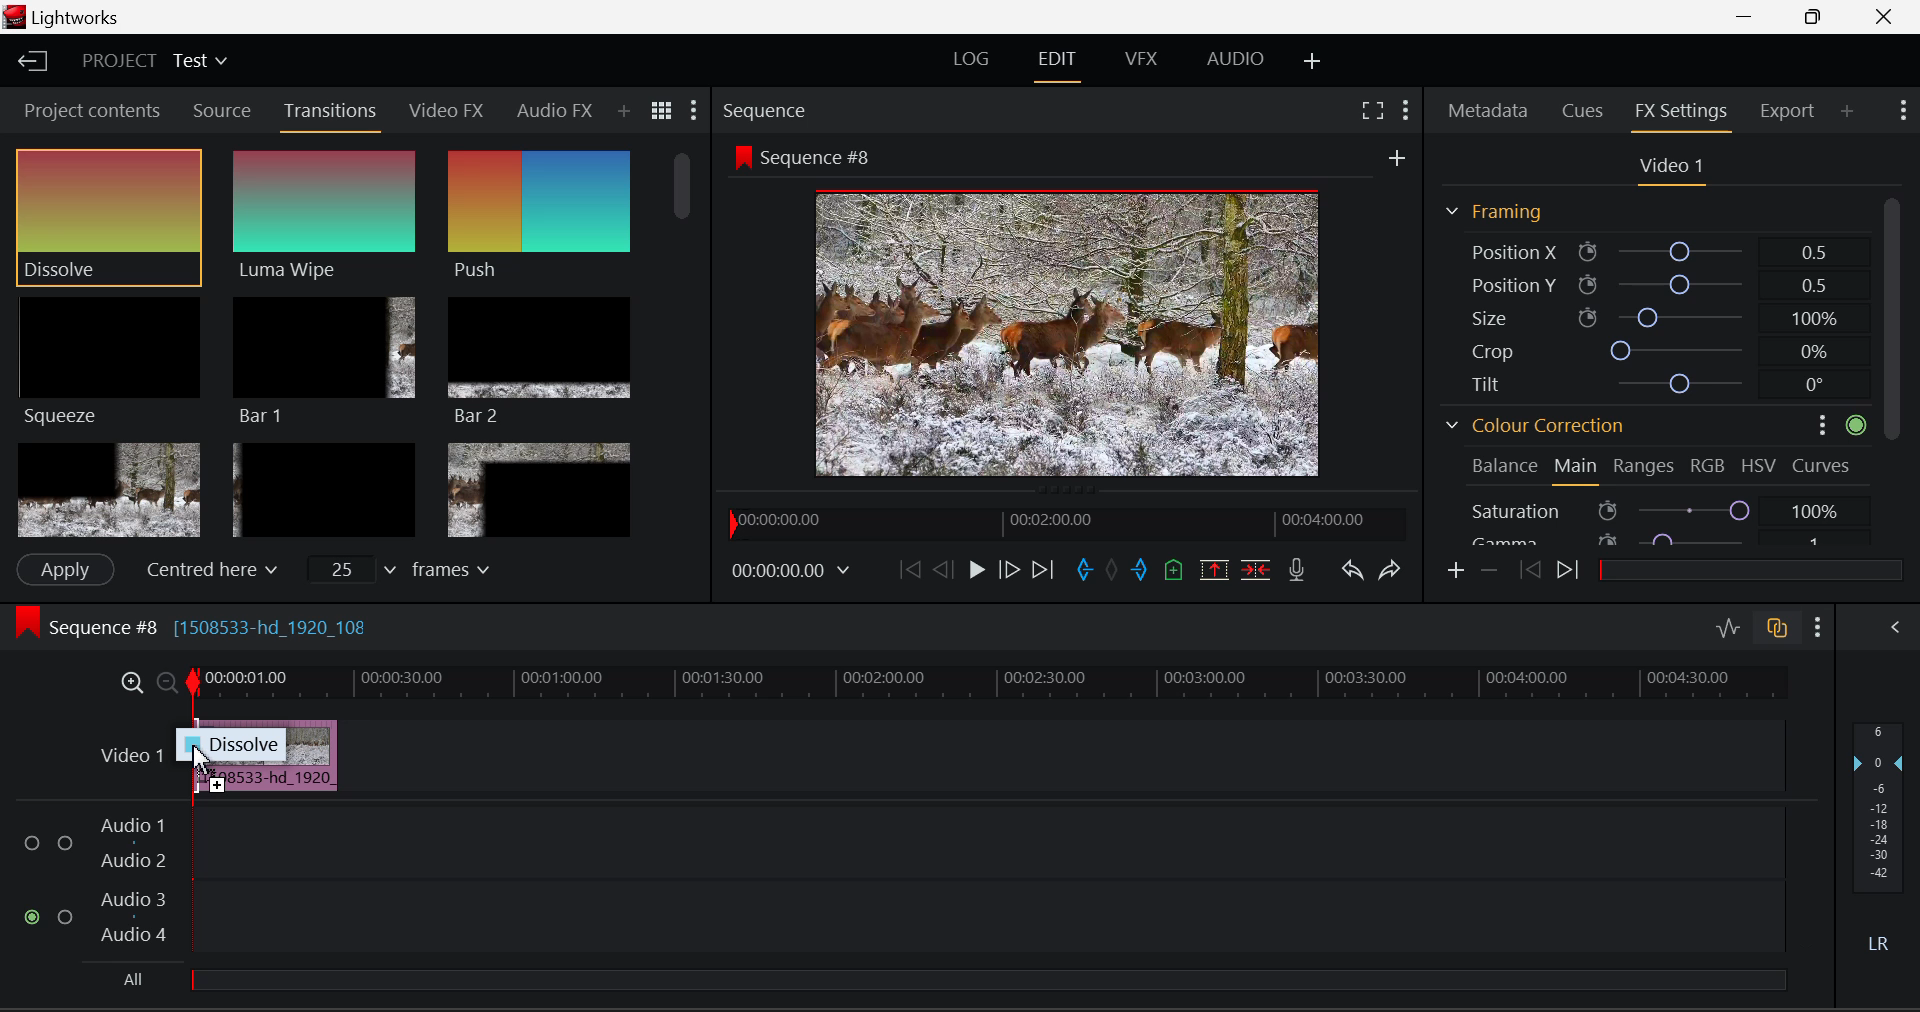  Describe the element at coordinates (1228, 61) in the screenshot. I see `AUDIO Layout` at that location.